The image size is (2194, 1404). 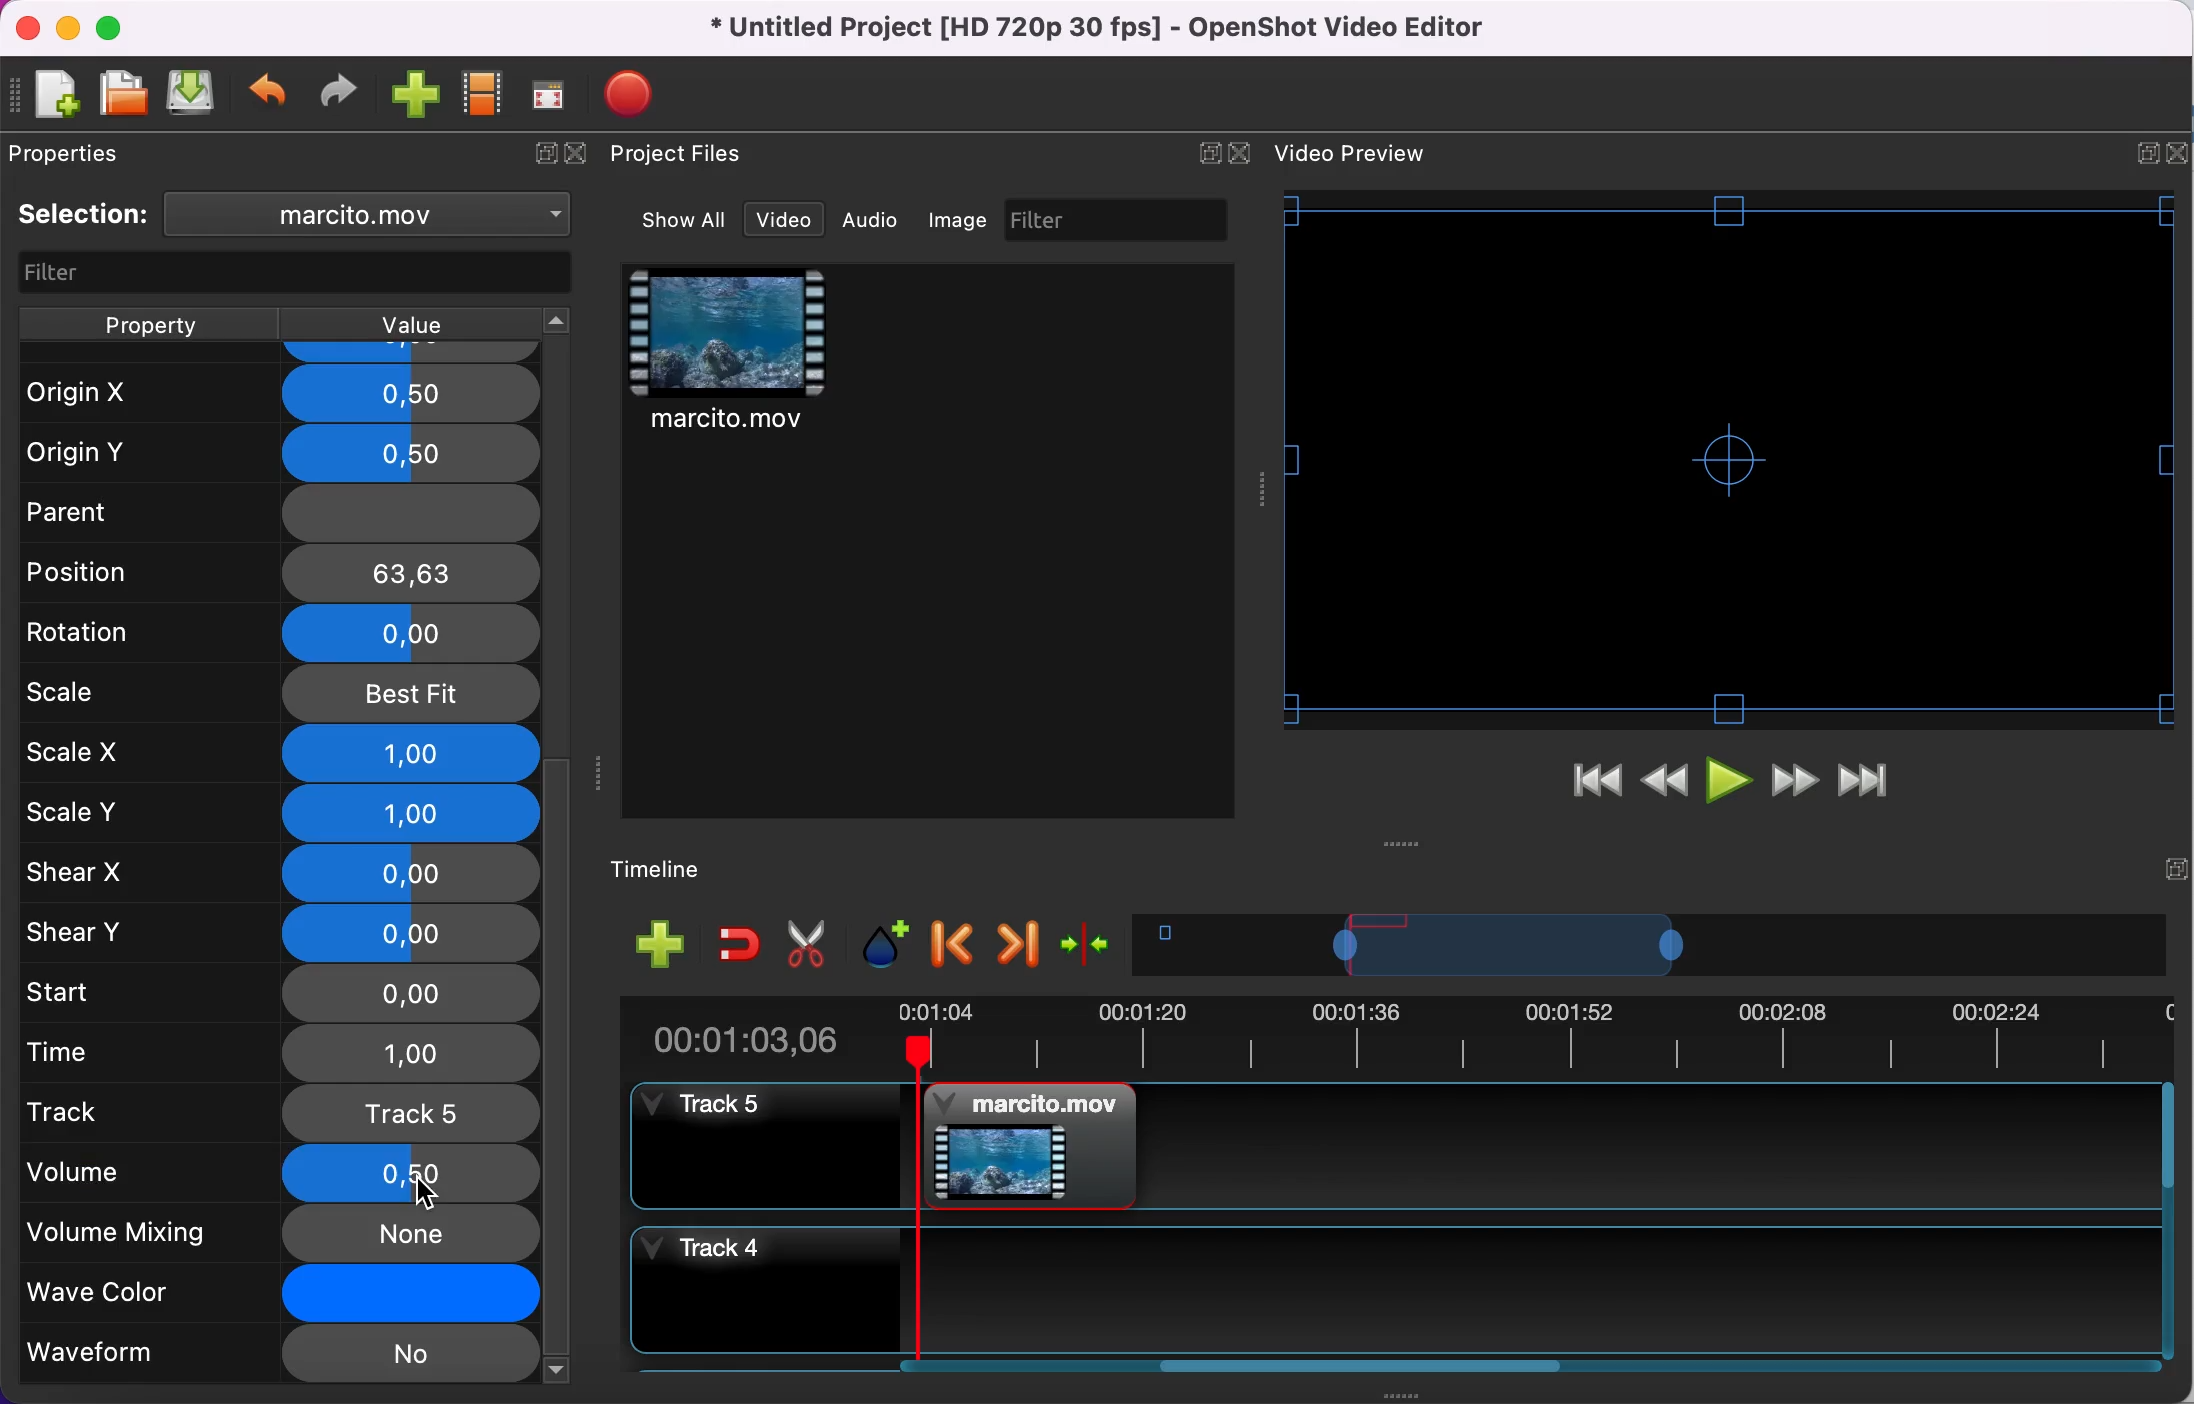 What do you see at coordinates (122, 95) in the screenshot?
I see `open file` at bounding box center [122, 95].